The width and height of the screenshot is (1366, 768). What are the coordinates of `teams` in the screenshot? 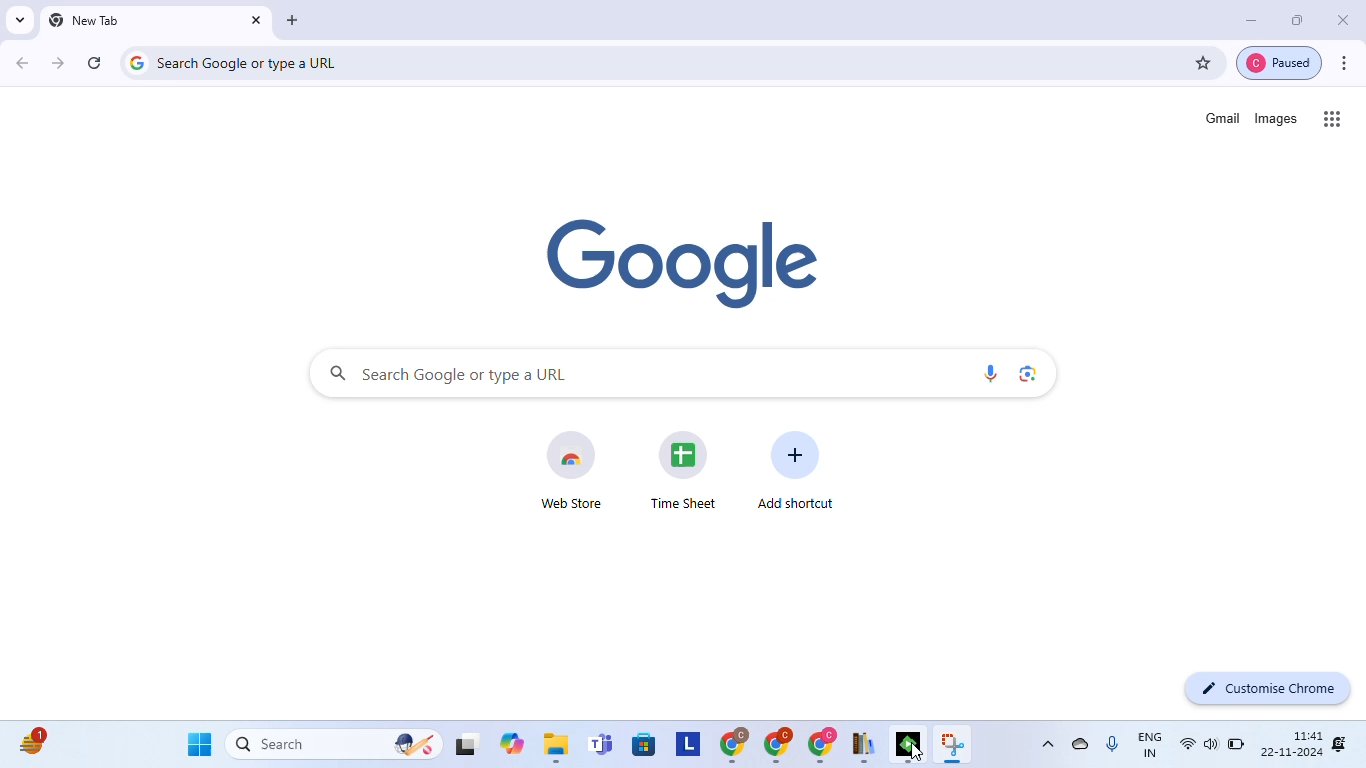 It's located at (602, 745).